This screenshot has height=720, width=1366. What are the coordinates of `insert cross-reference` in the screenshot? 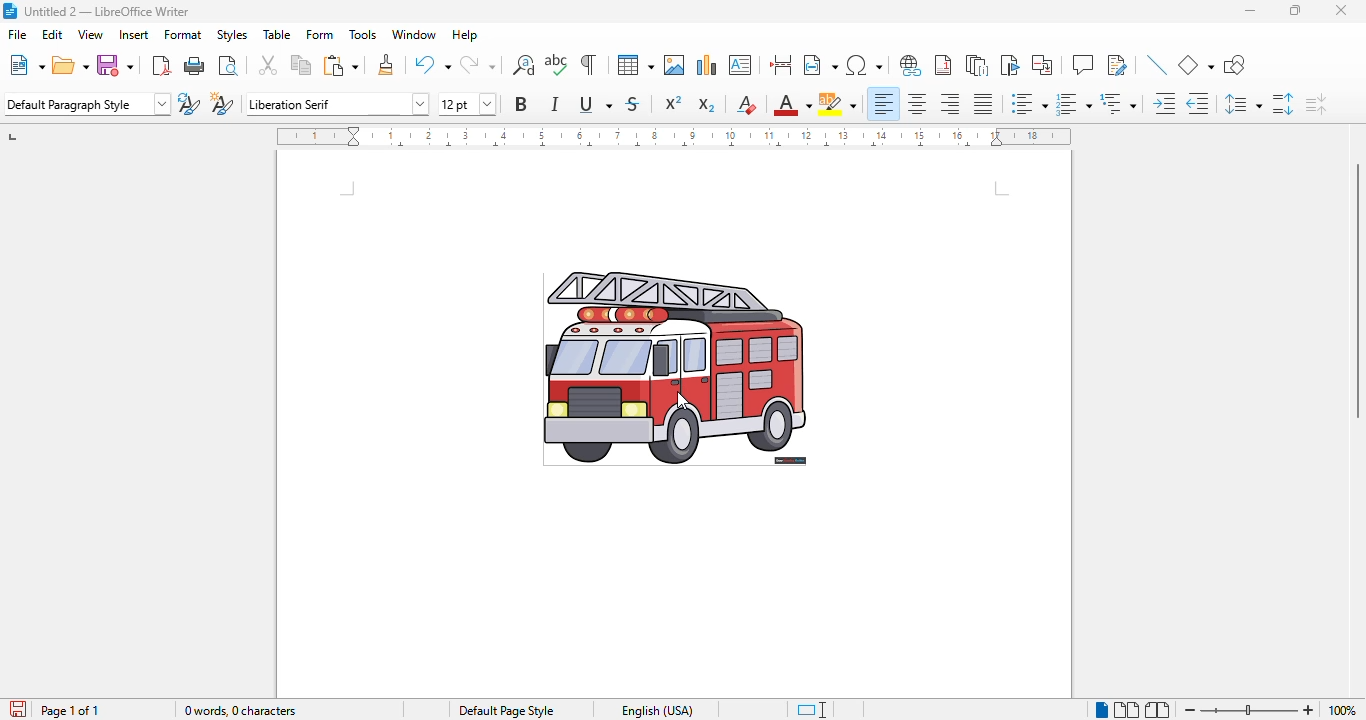 It's located at (1042, 64).